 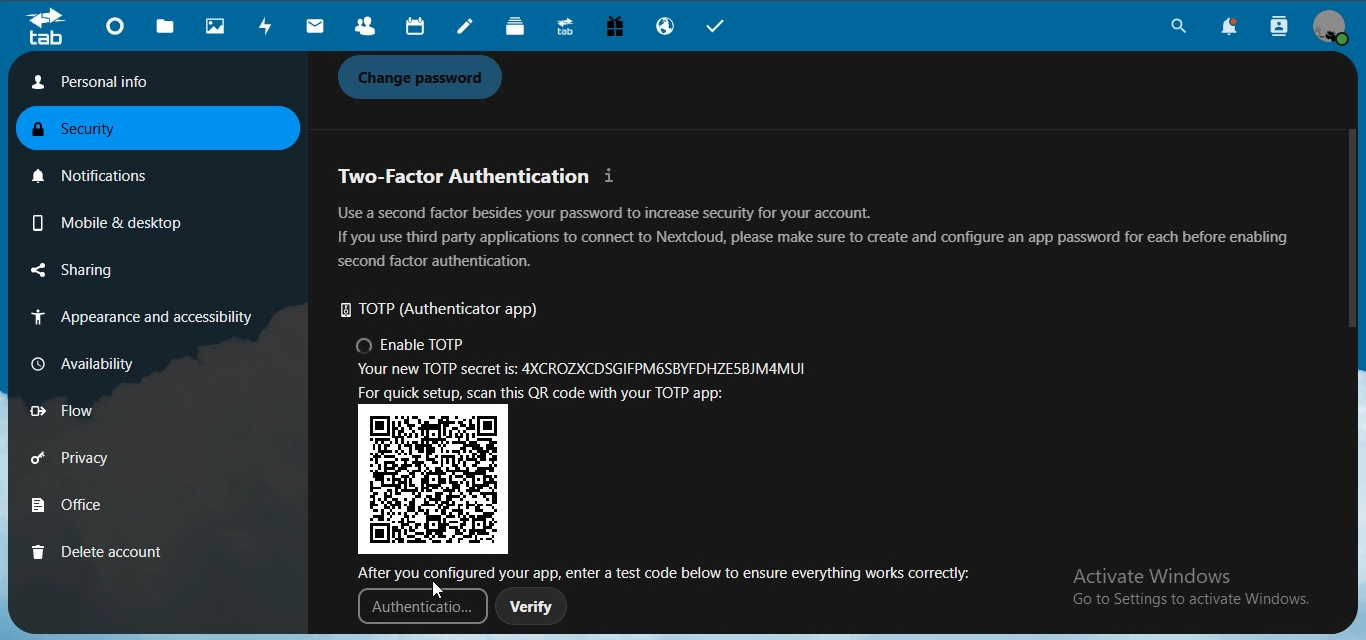 I want to click on scan qr code, so click(x=554, y=394).